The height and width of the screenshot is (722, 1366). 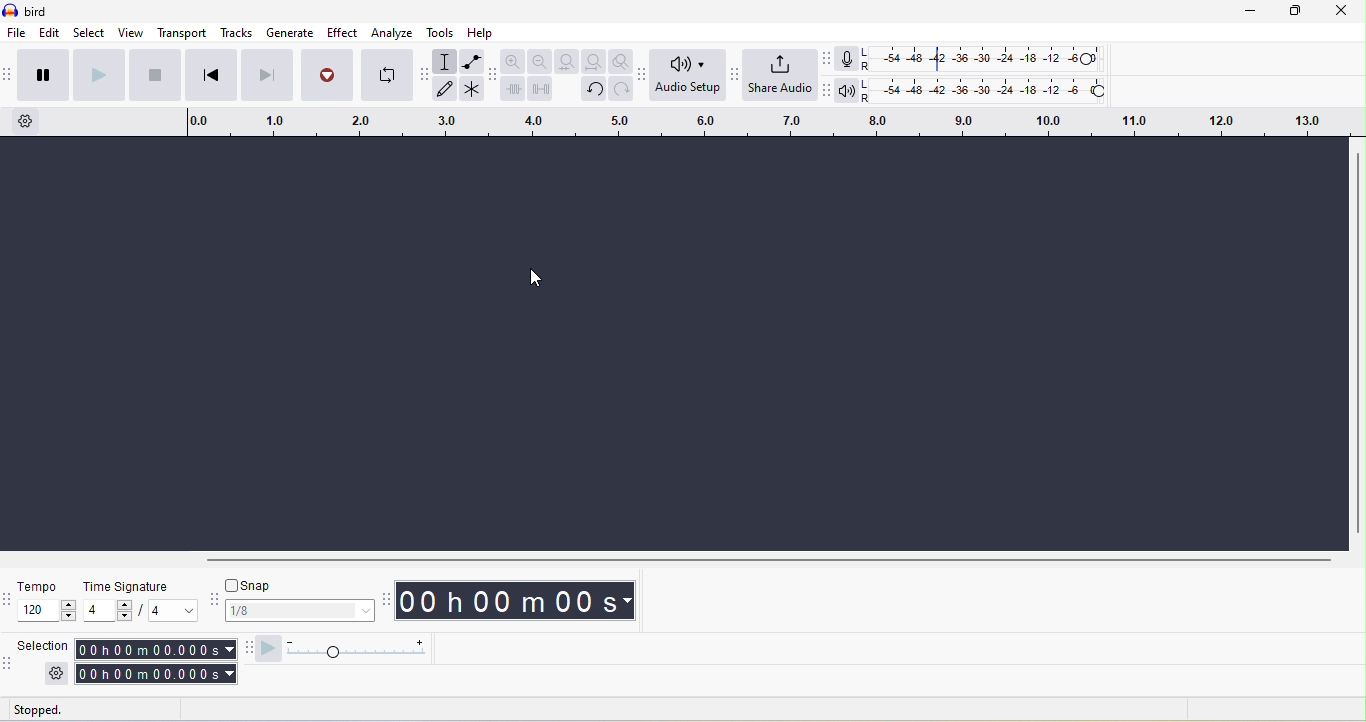 What do you see at coordinates (471, 62) in the screenshot?
I see `envelope tool` at bounding box center [471, 62].